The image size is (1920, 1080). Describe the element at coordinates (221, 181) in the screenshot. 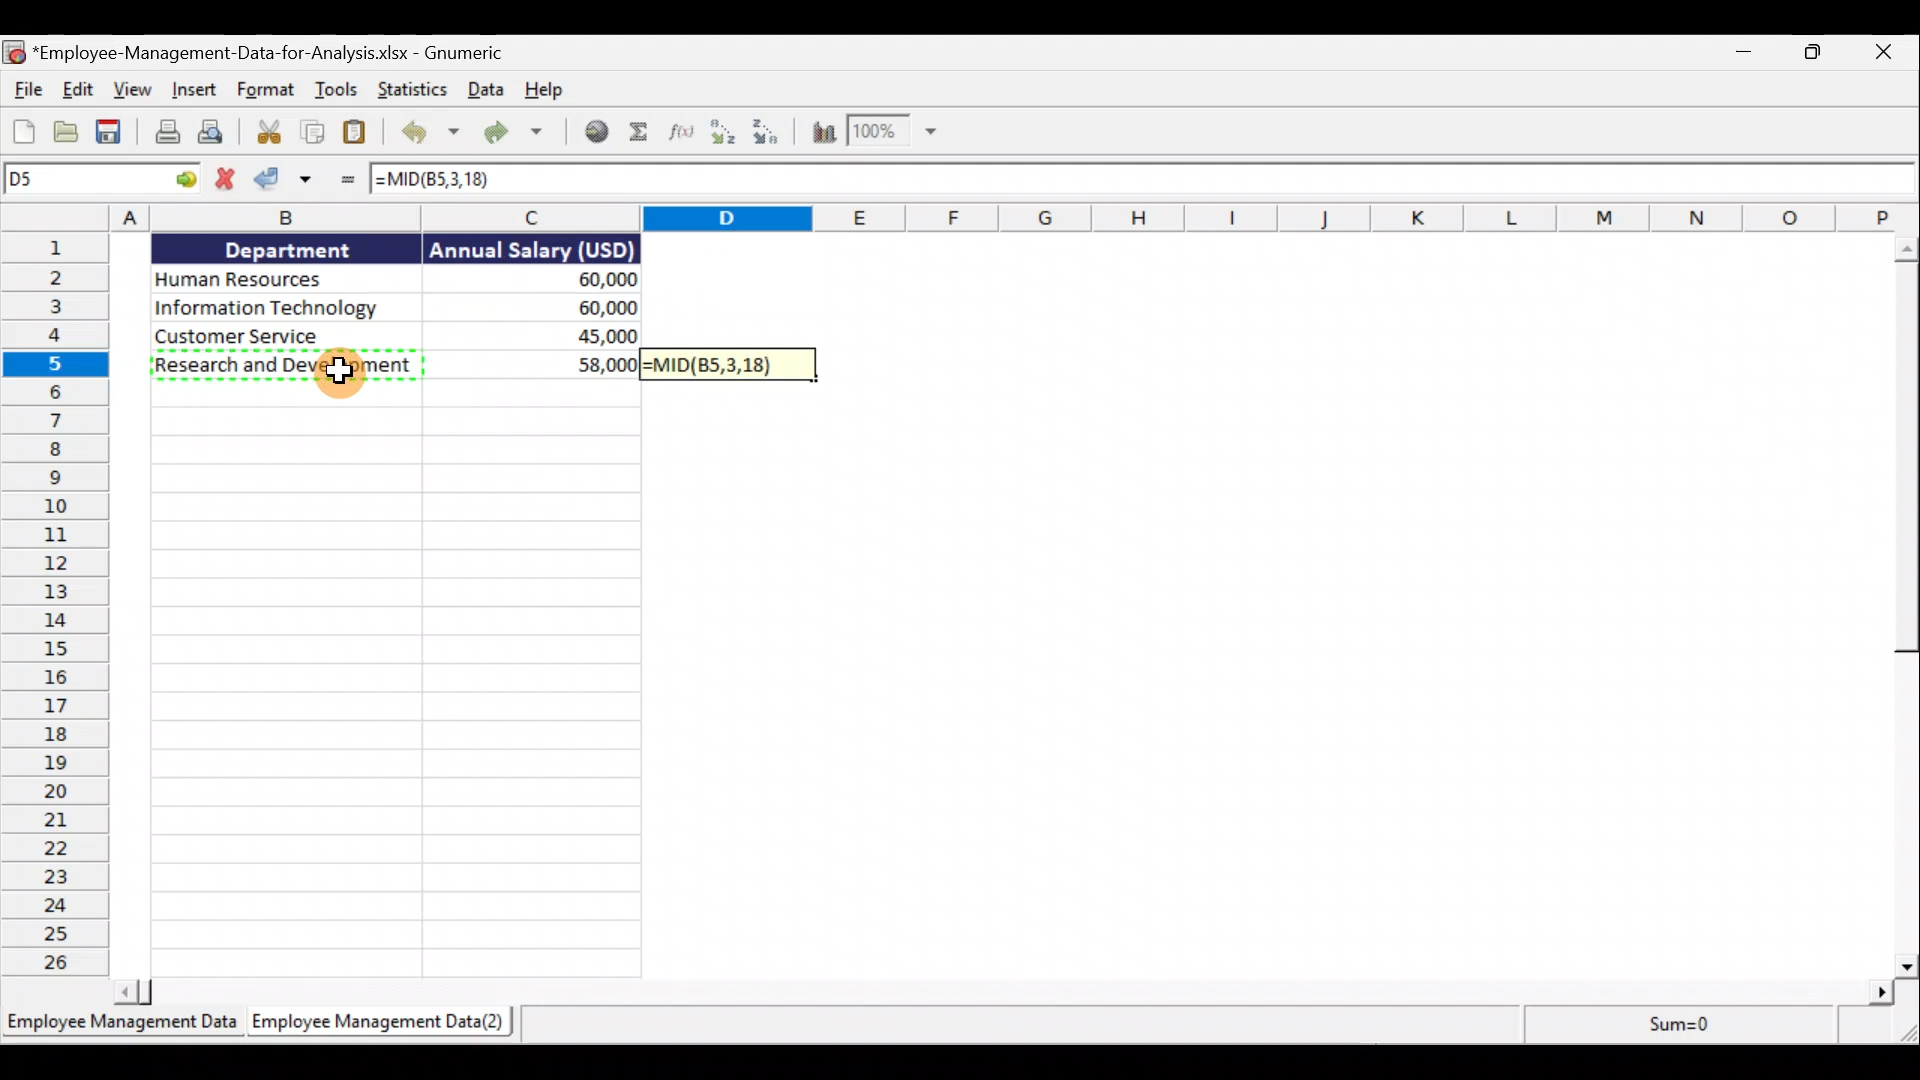

I see `Cancel change` at that location.